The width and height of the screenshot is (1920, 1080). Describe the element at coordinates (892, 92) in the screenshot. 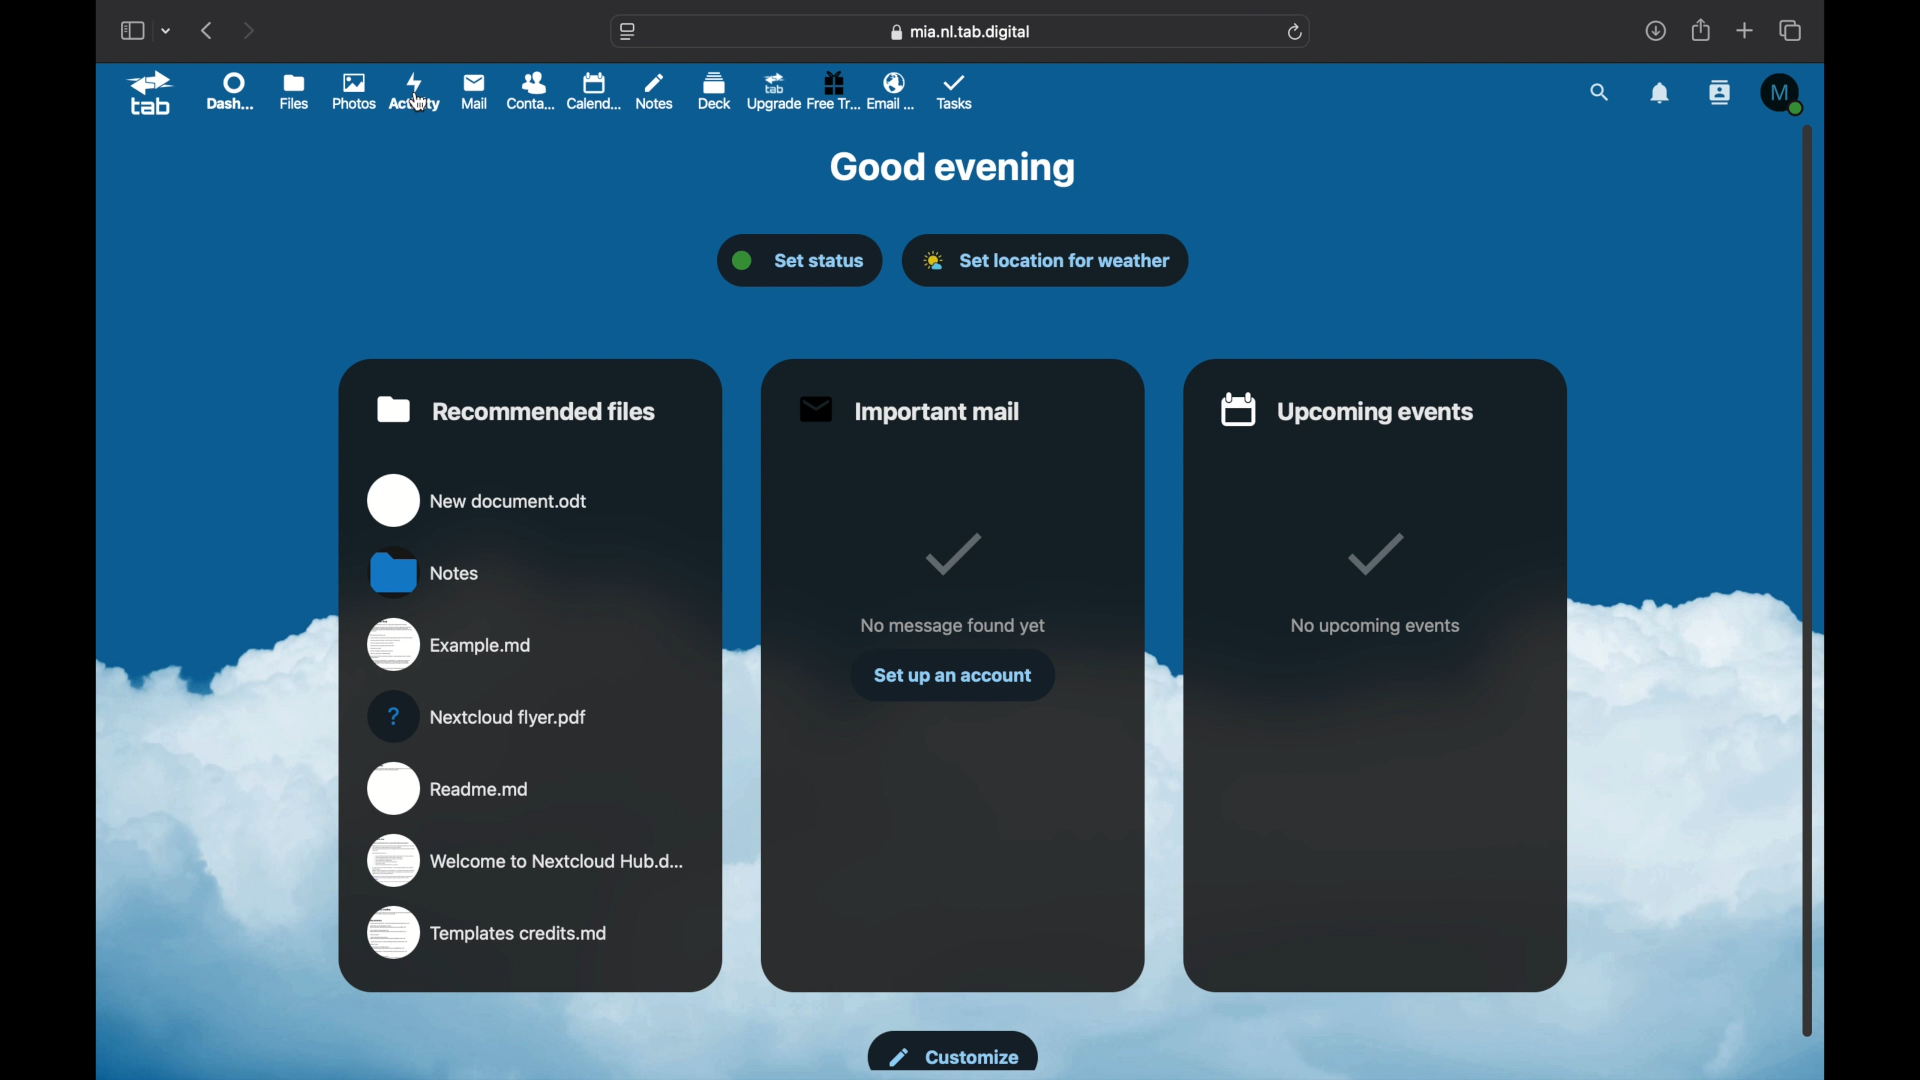

I see `email` at that location.